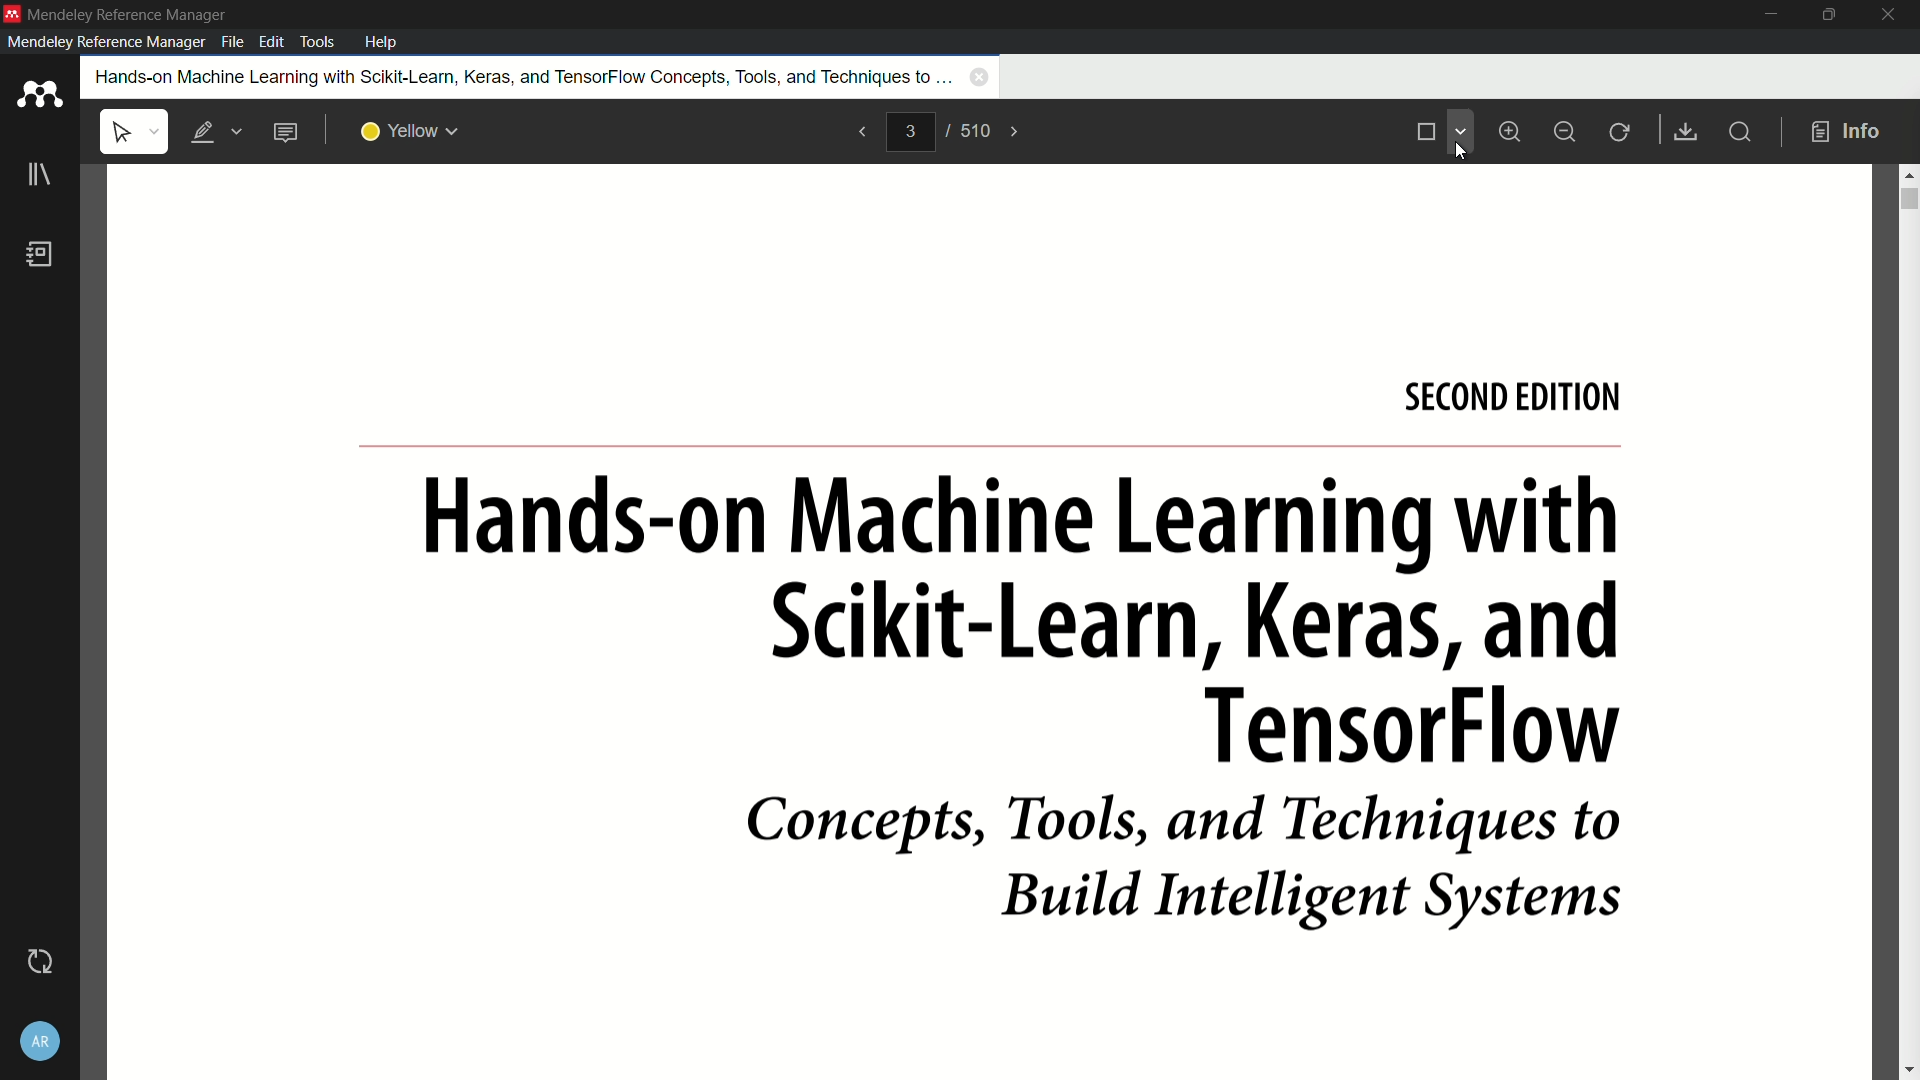 This screenshot has width=1920, height=1080. Describe the element at coordinates (519, 76) in the screenshot. I see `book name` at that location.